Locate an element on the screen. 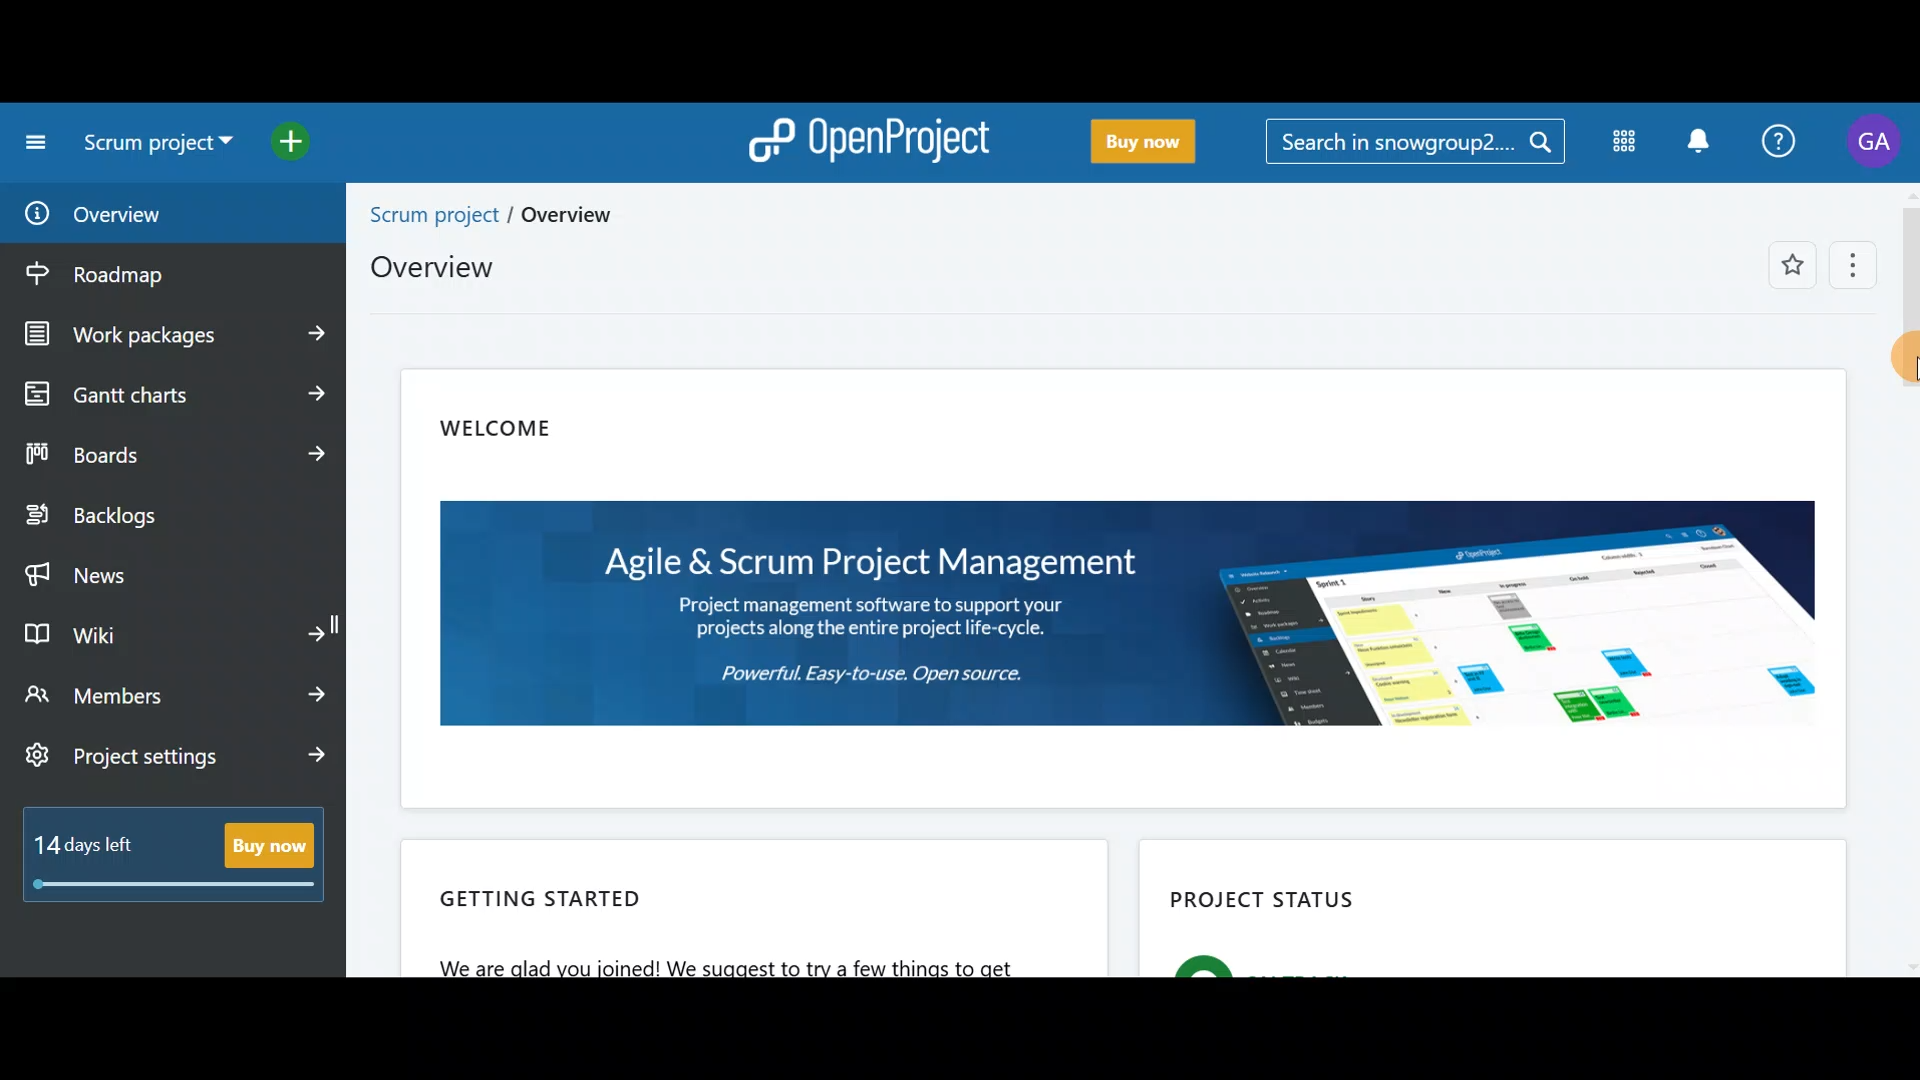 The width and height of the screenshot is (1920, 1080). Gantt charts is located at coordinates (170, 392).